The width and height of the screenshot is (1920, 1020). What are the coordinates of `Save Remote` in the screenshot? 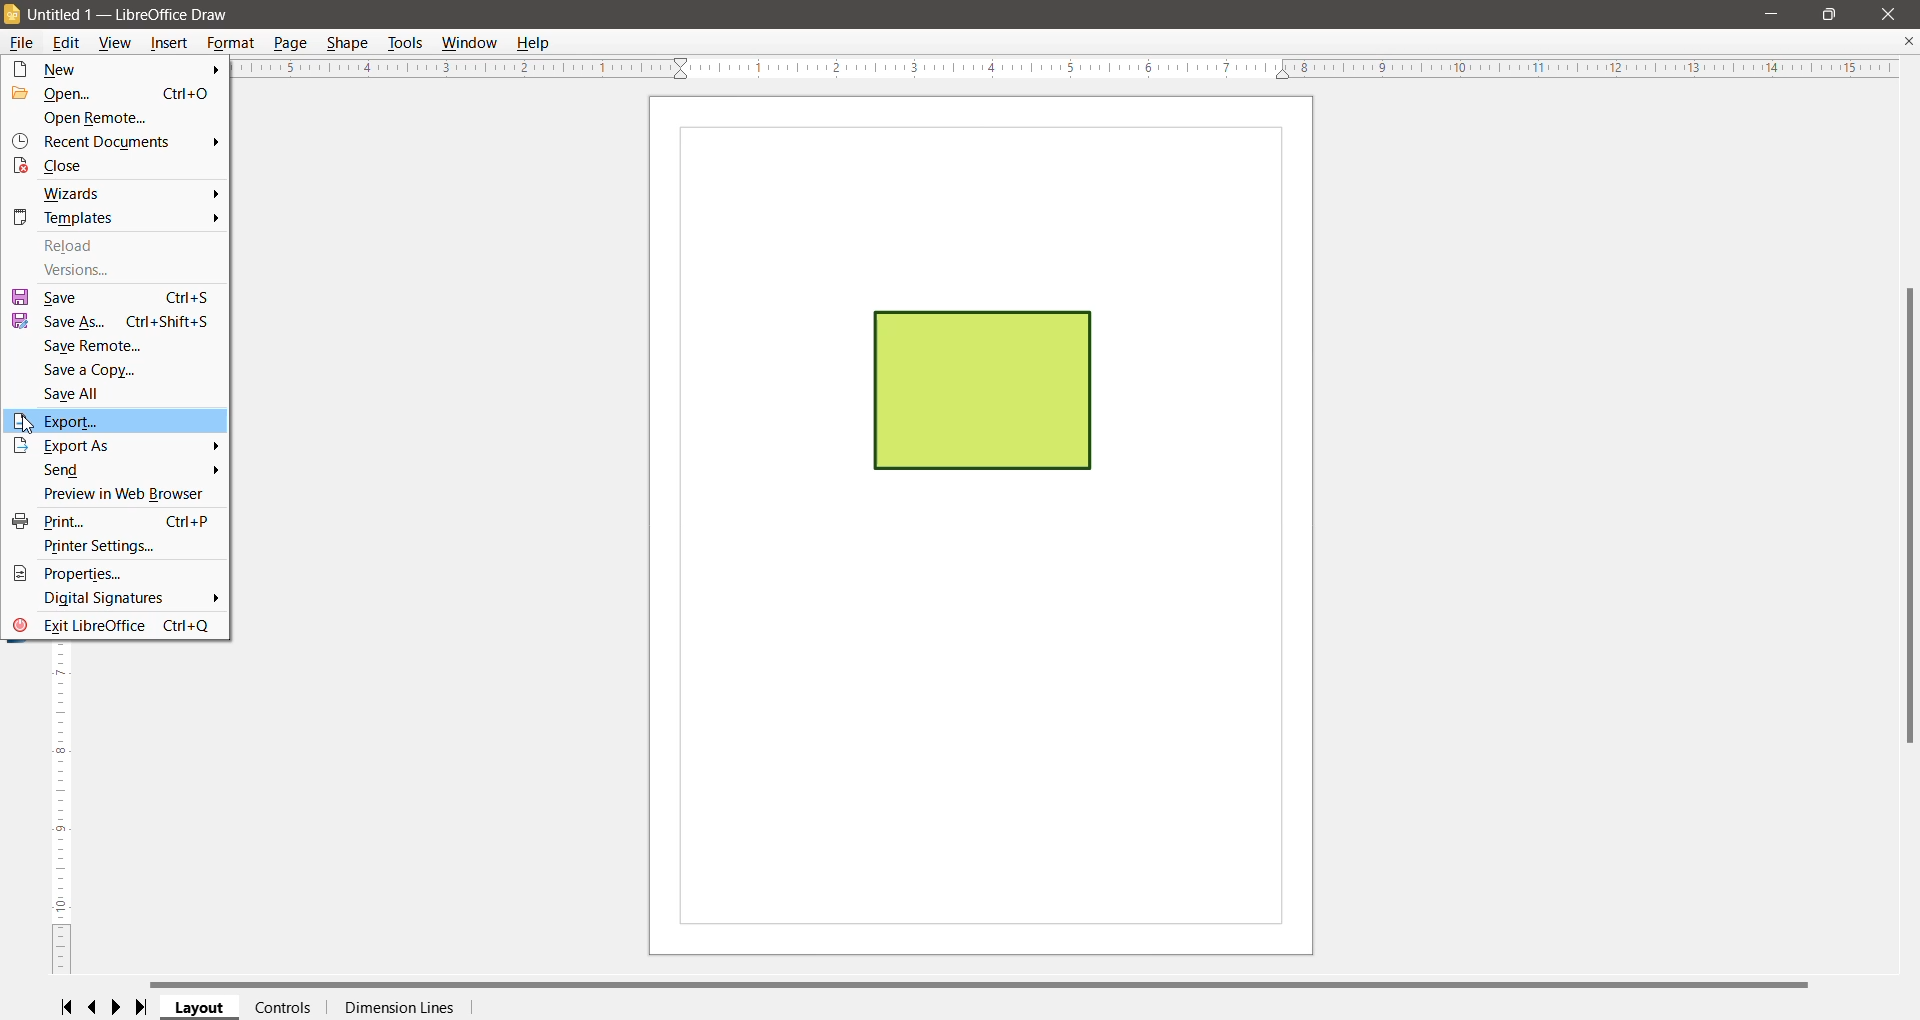 It's located at (94, 345).